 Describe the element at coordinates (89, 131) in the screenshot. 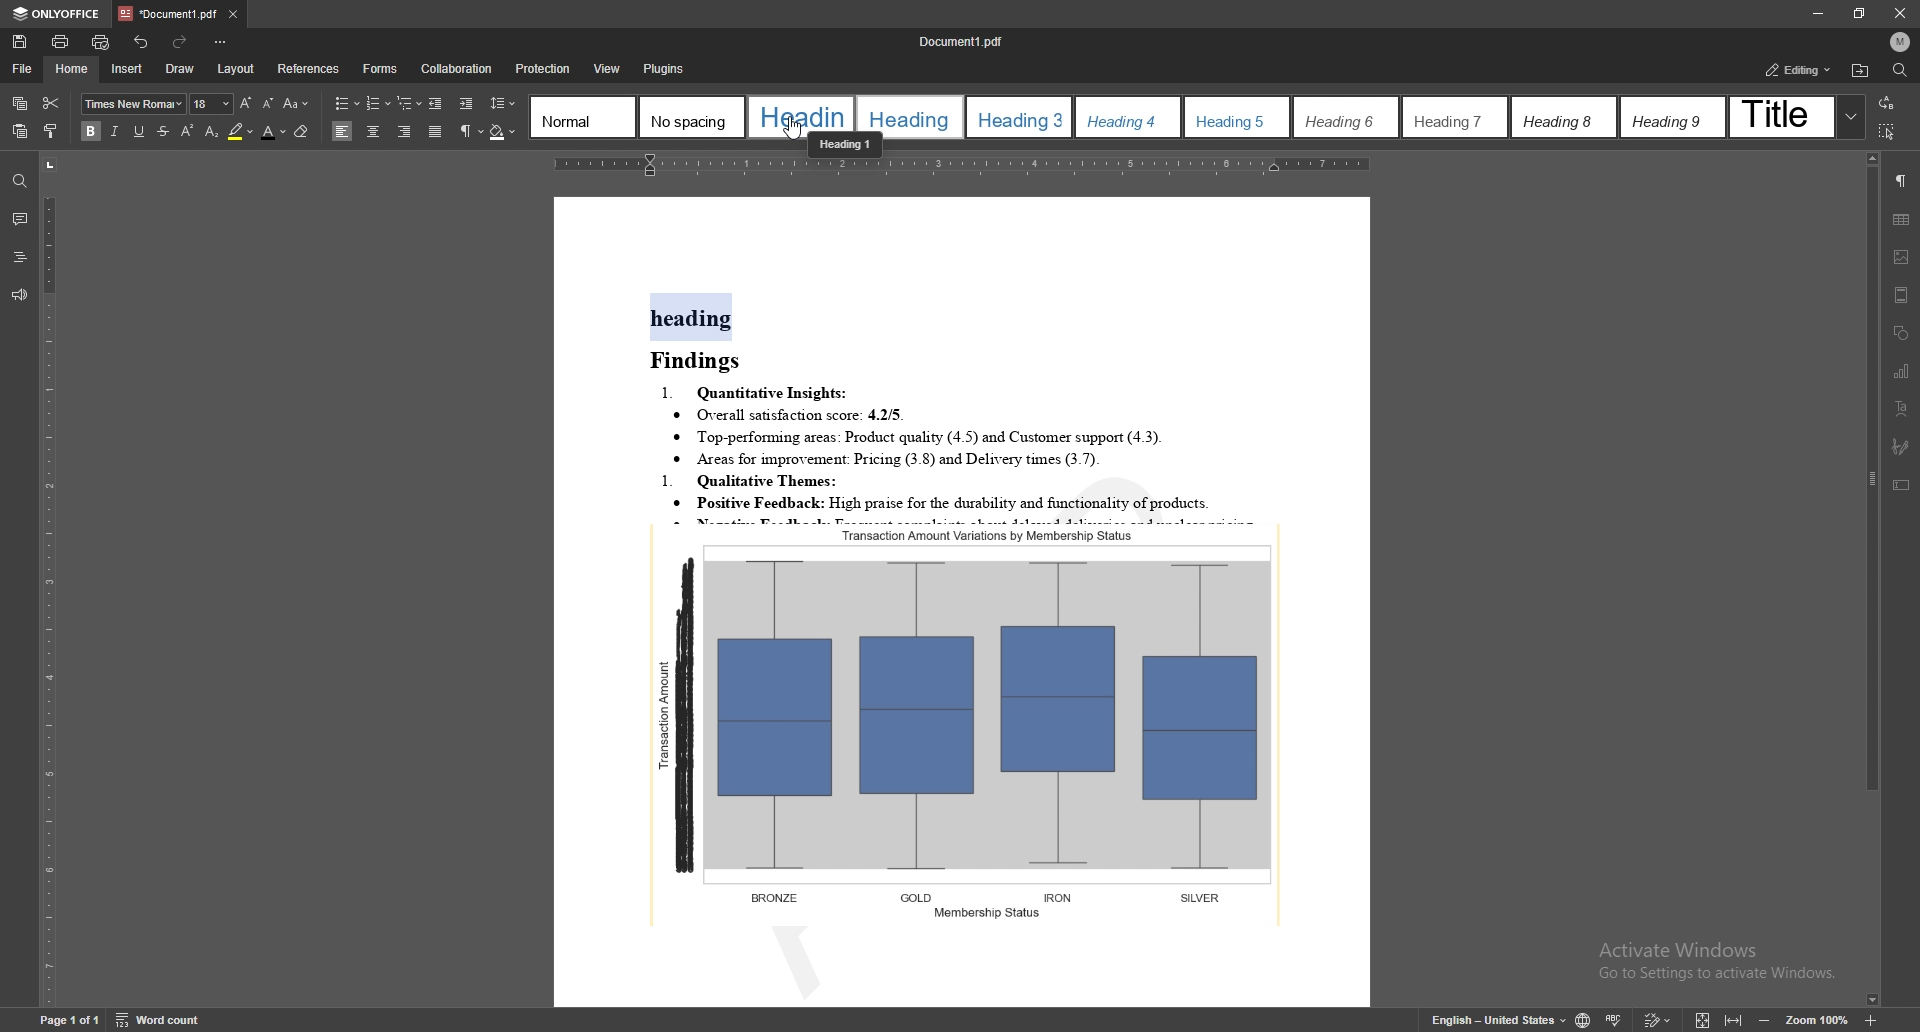

I see `bold` at that location.